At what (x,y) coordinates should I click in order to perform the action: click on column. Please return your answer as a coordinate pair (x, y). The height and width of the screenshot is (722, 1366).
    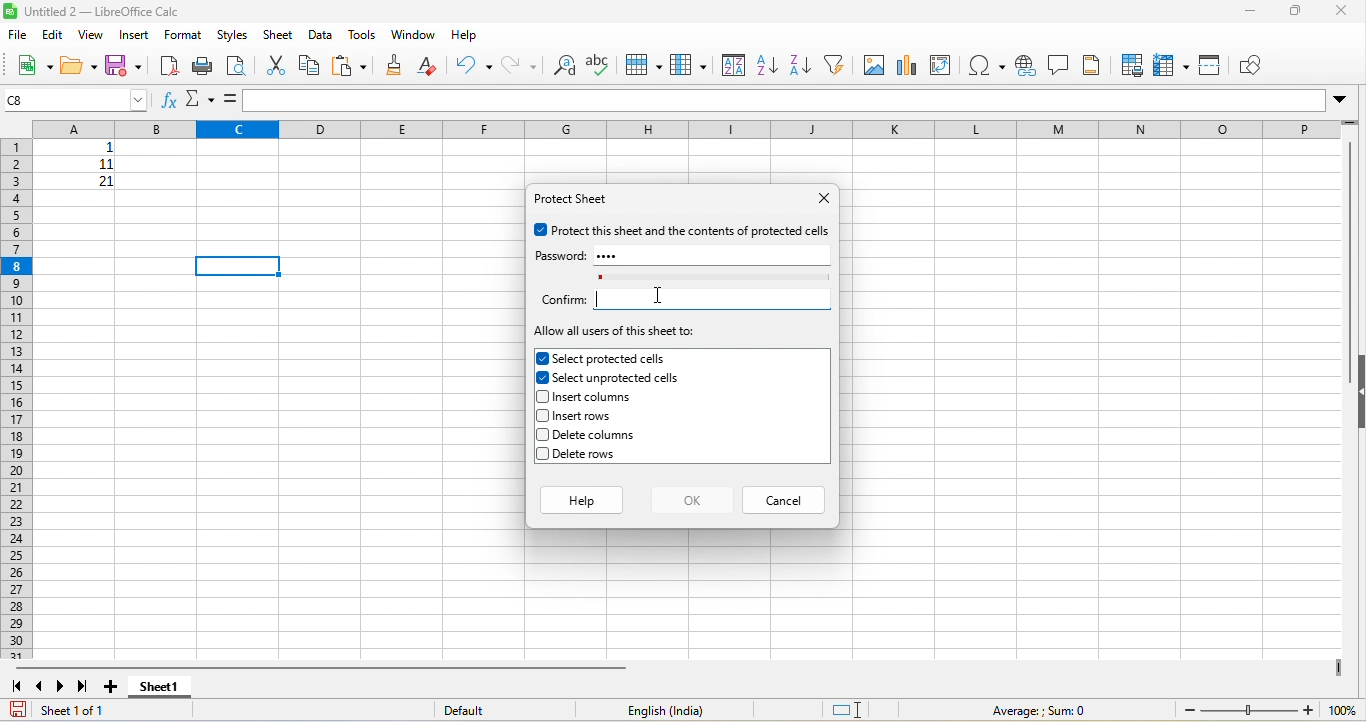
    Looking at the image, I should click on (688, 64).